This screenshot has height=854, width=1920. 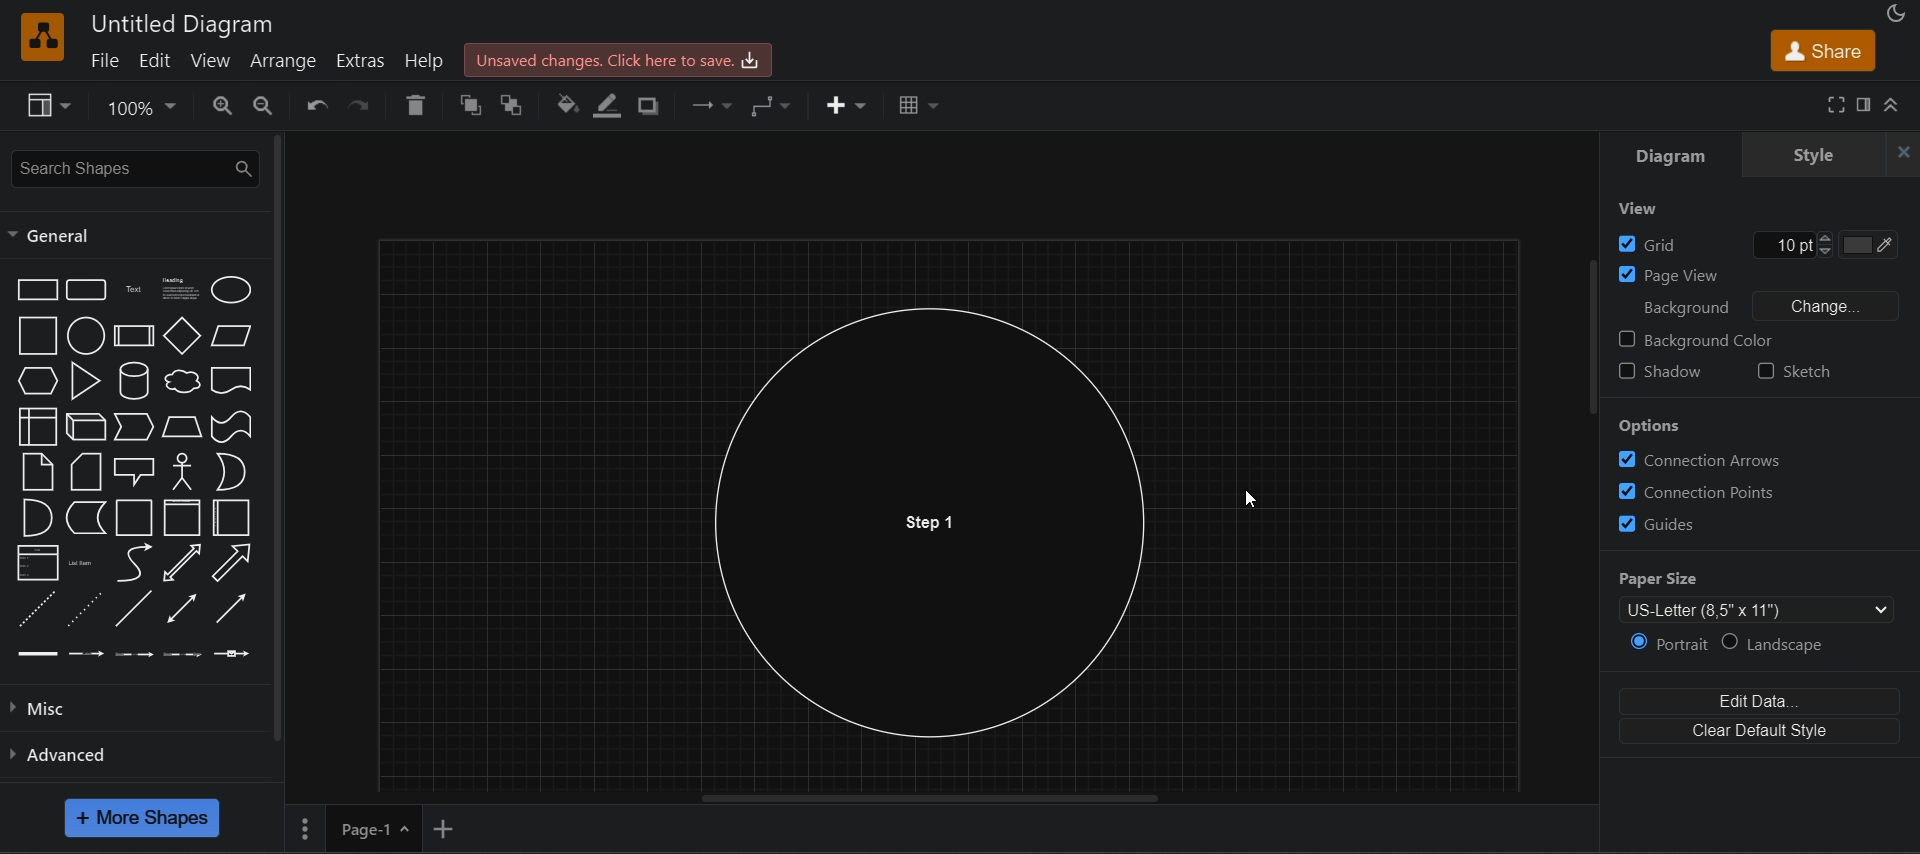 I want to click on and, so click(x=36, y=517).